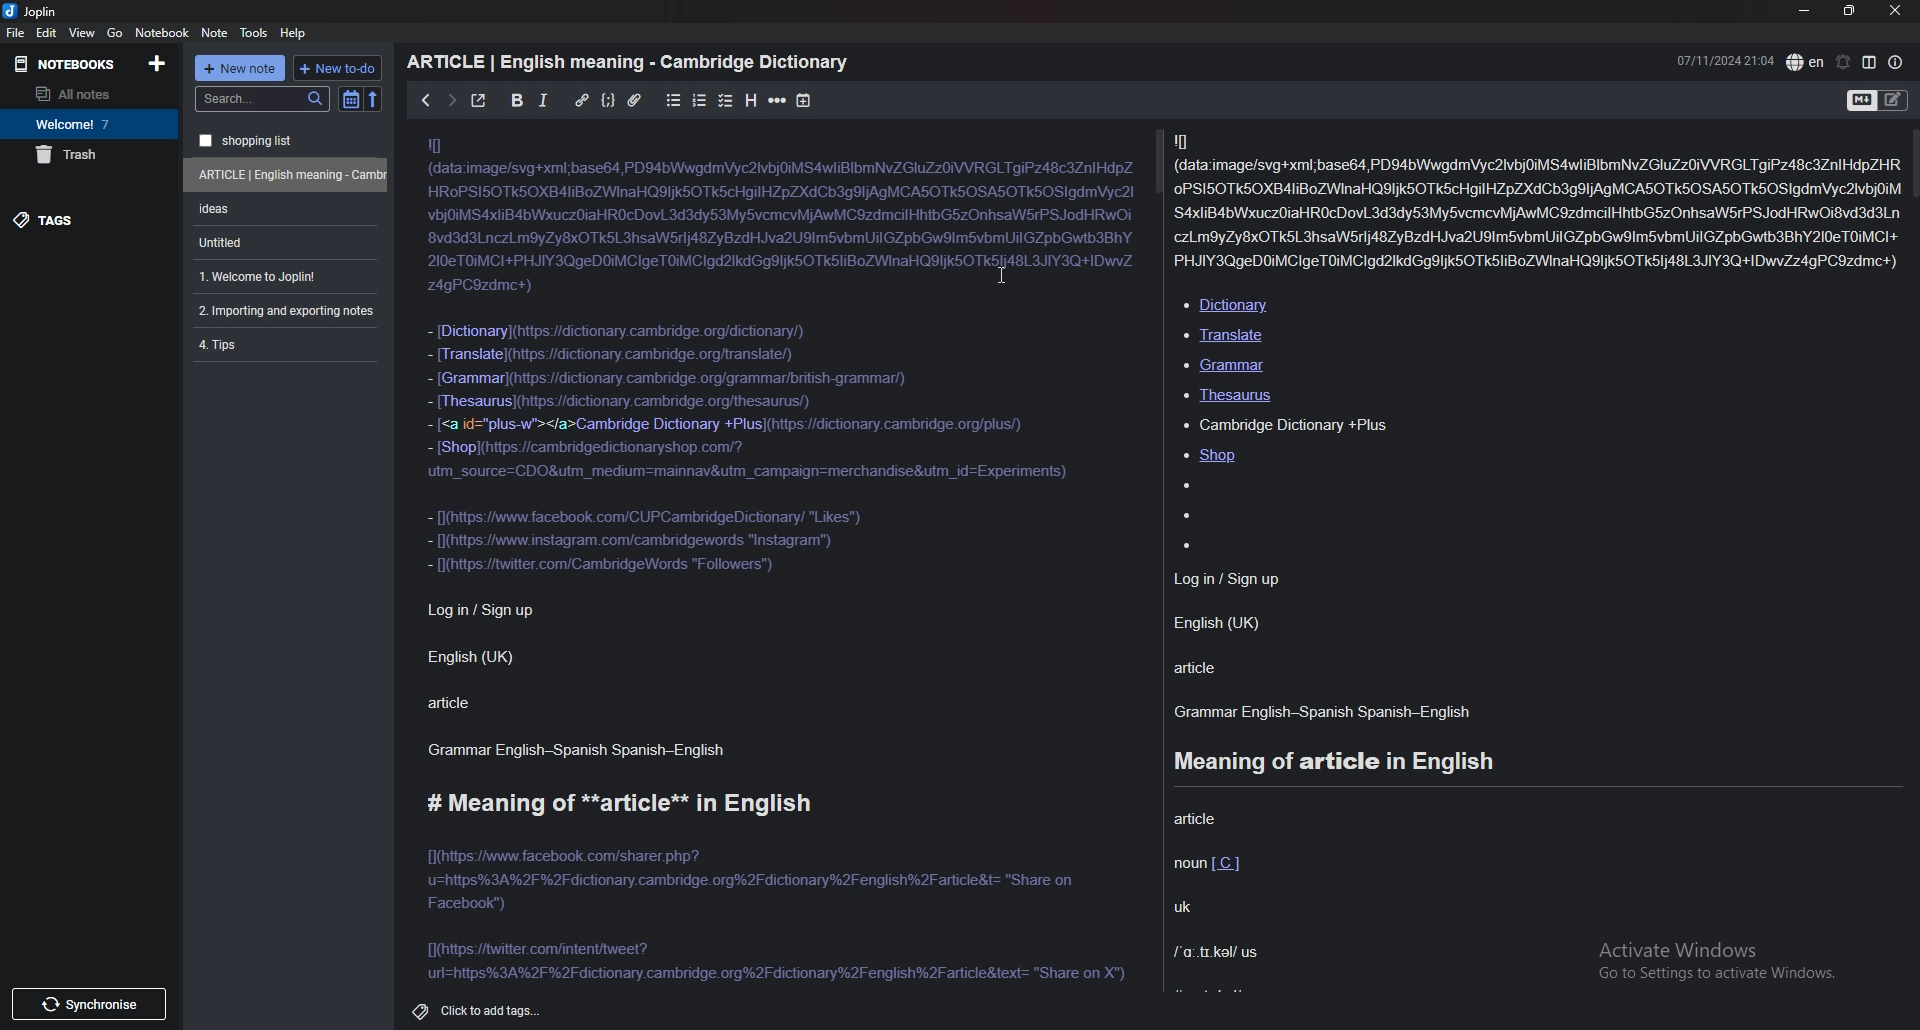 The image size is (1920, 1030). What do you see at coordinates (89, 155) in the screenshot?
I see `trash` at bounding box center [89, 155].